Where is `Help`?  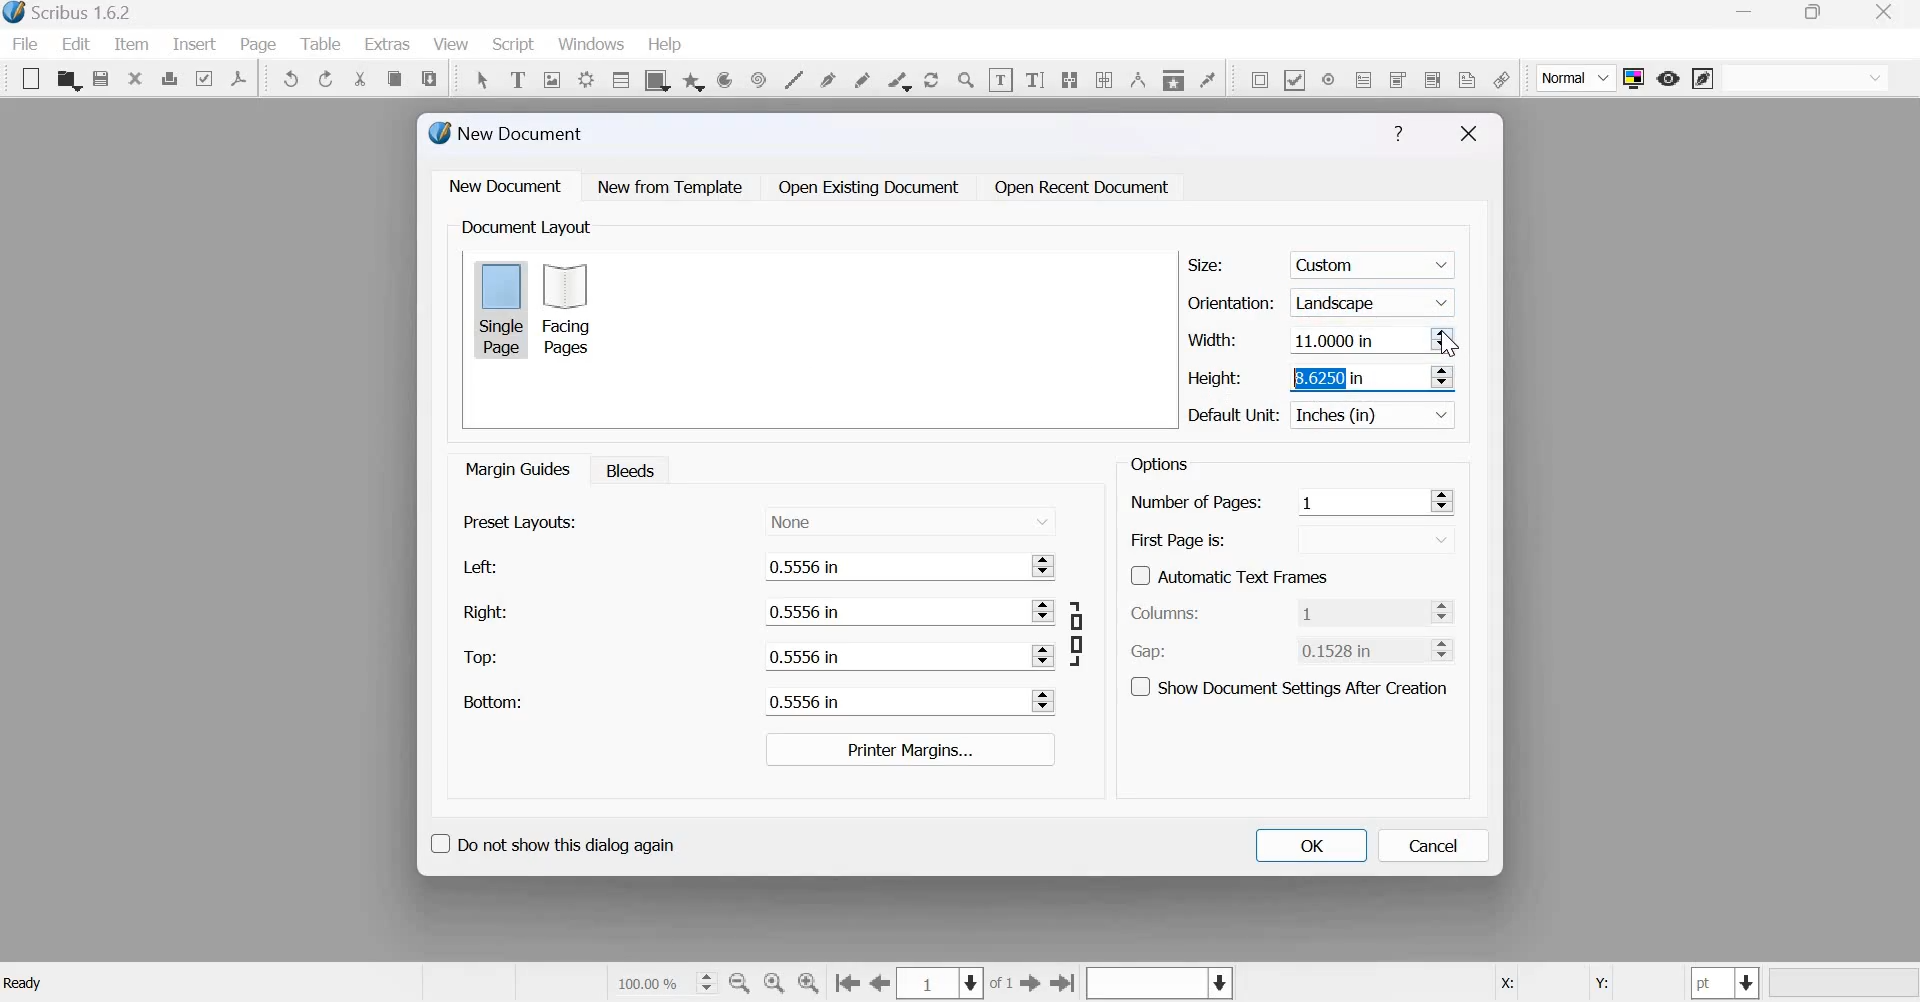
Help is located at coordinates (1398, 134).